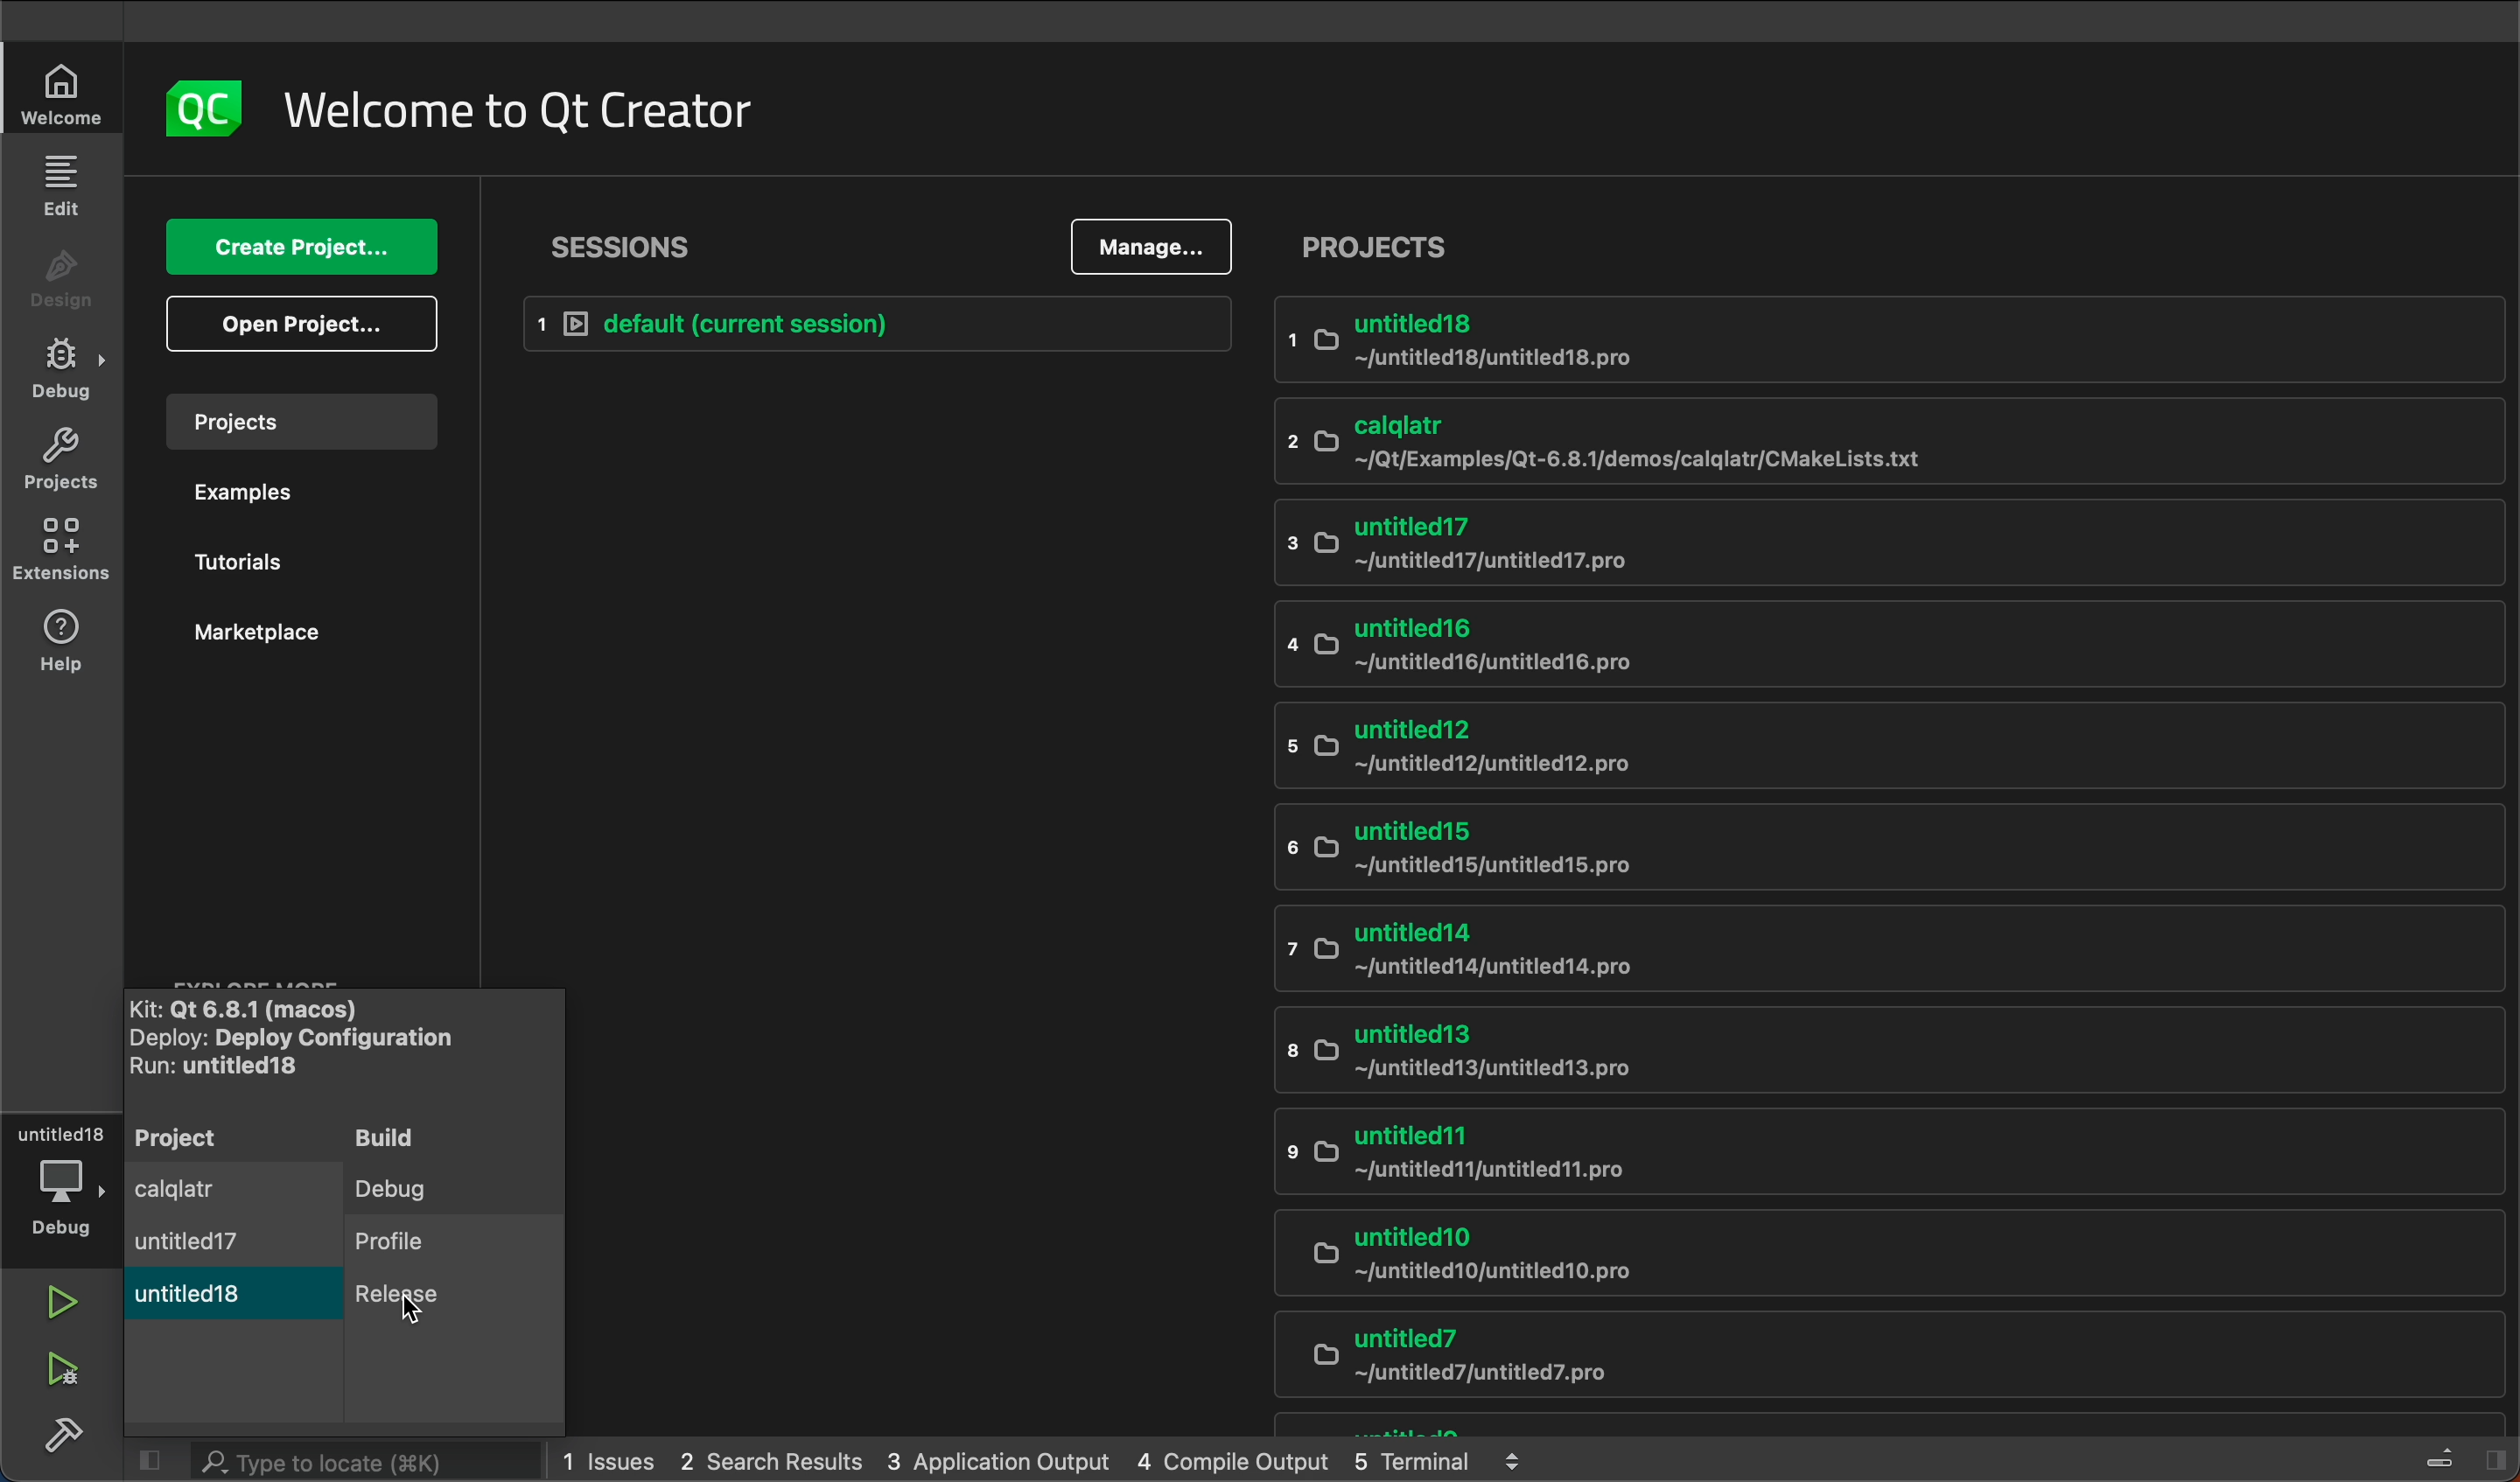 The height and width of the screenshot is (1482, 2520). Describe the element at coordinates (190, 1243) in the screenshot. I see `untitled17` at that location.